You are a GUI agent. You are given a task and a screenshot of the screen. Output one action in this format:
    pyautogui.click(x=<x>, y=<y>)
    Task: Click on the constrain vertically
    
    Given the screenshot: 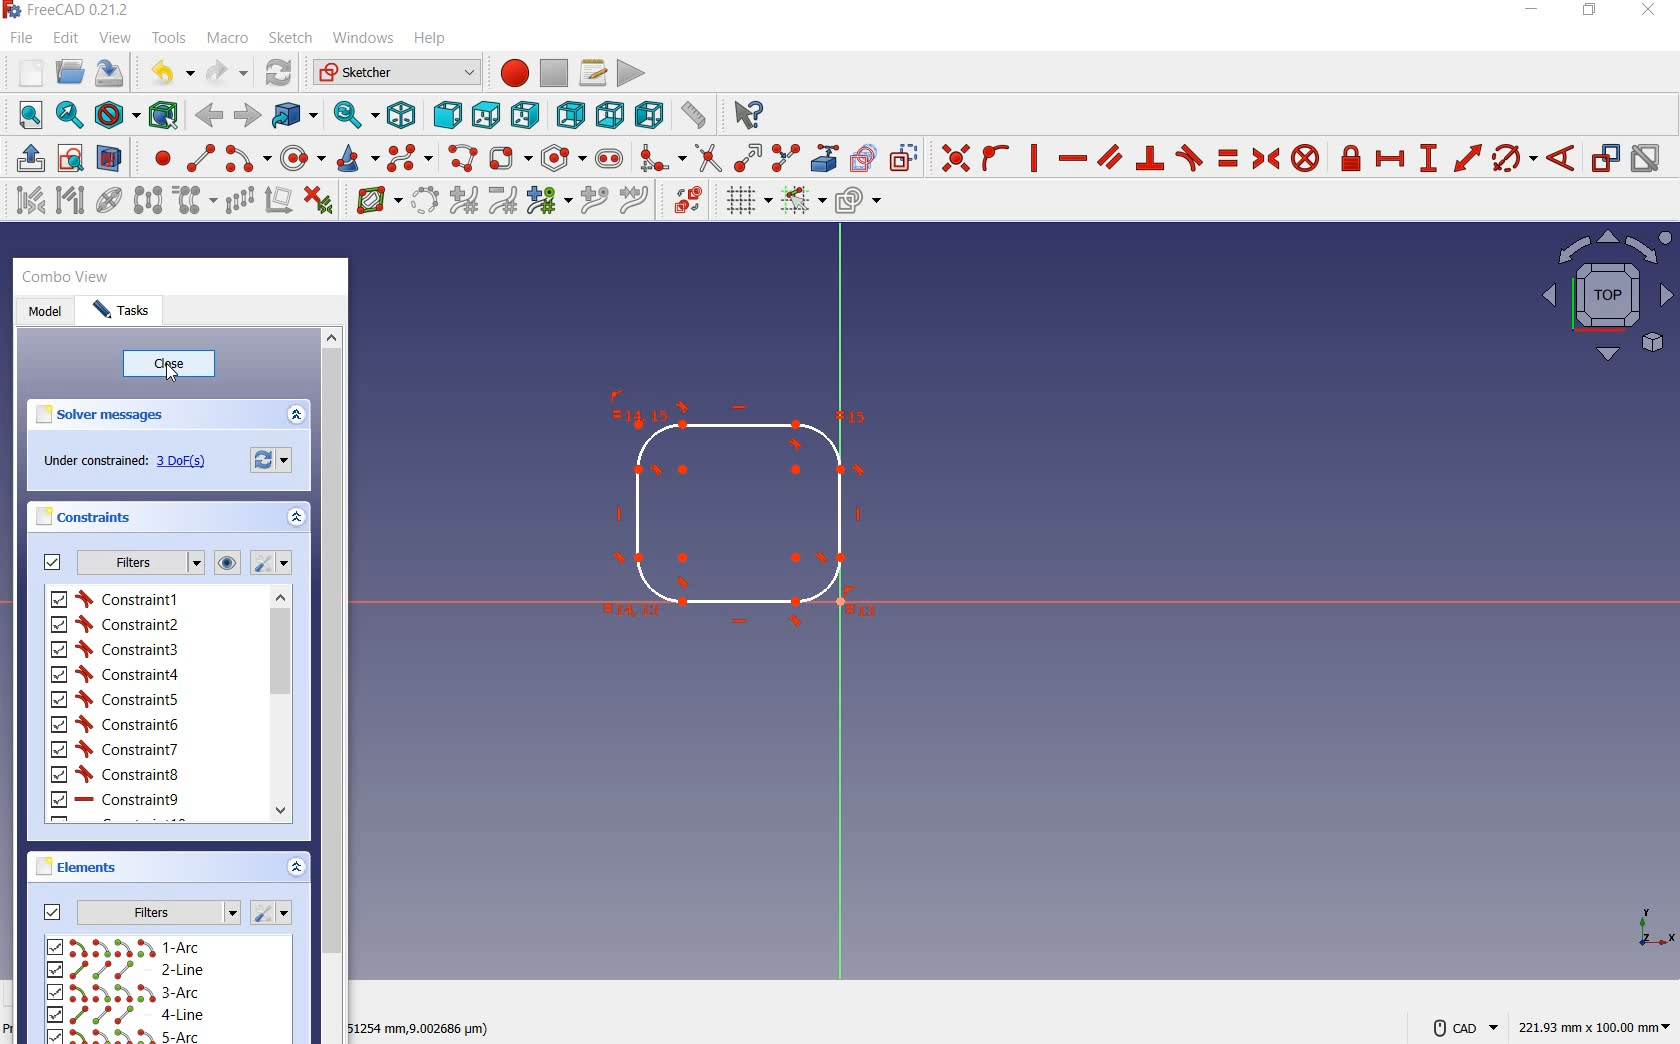 What is the action you would take?
    pyautogui.click(x=1035, y=159)
    